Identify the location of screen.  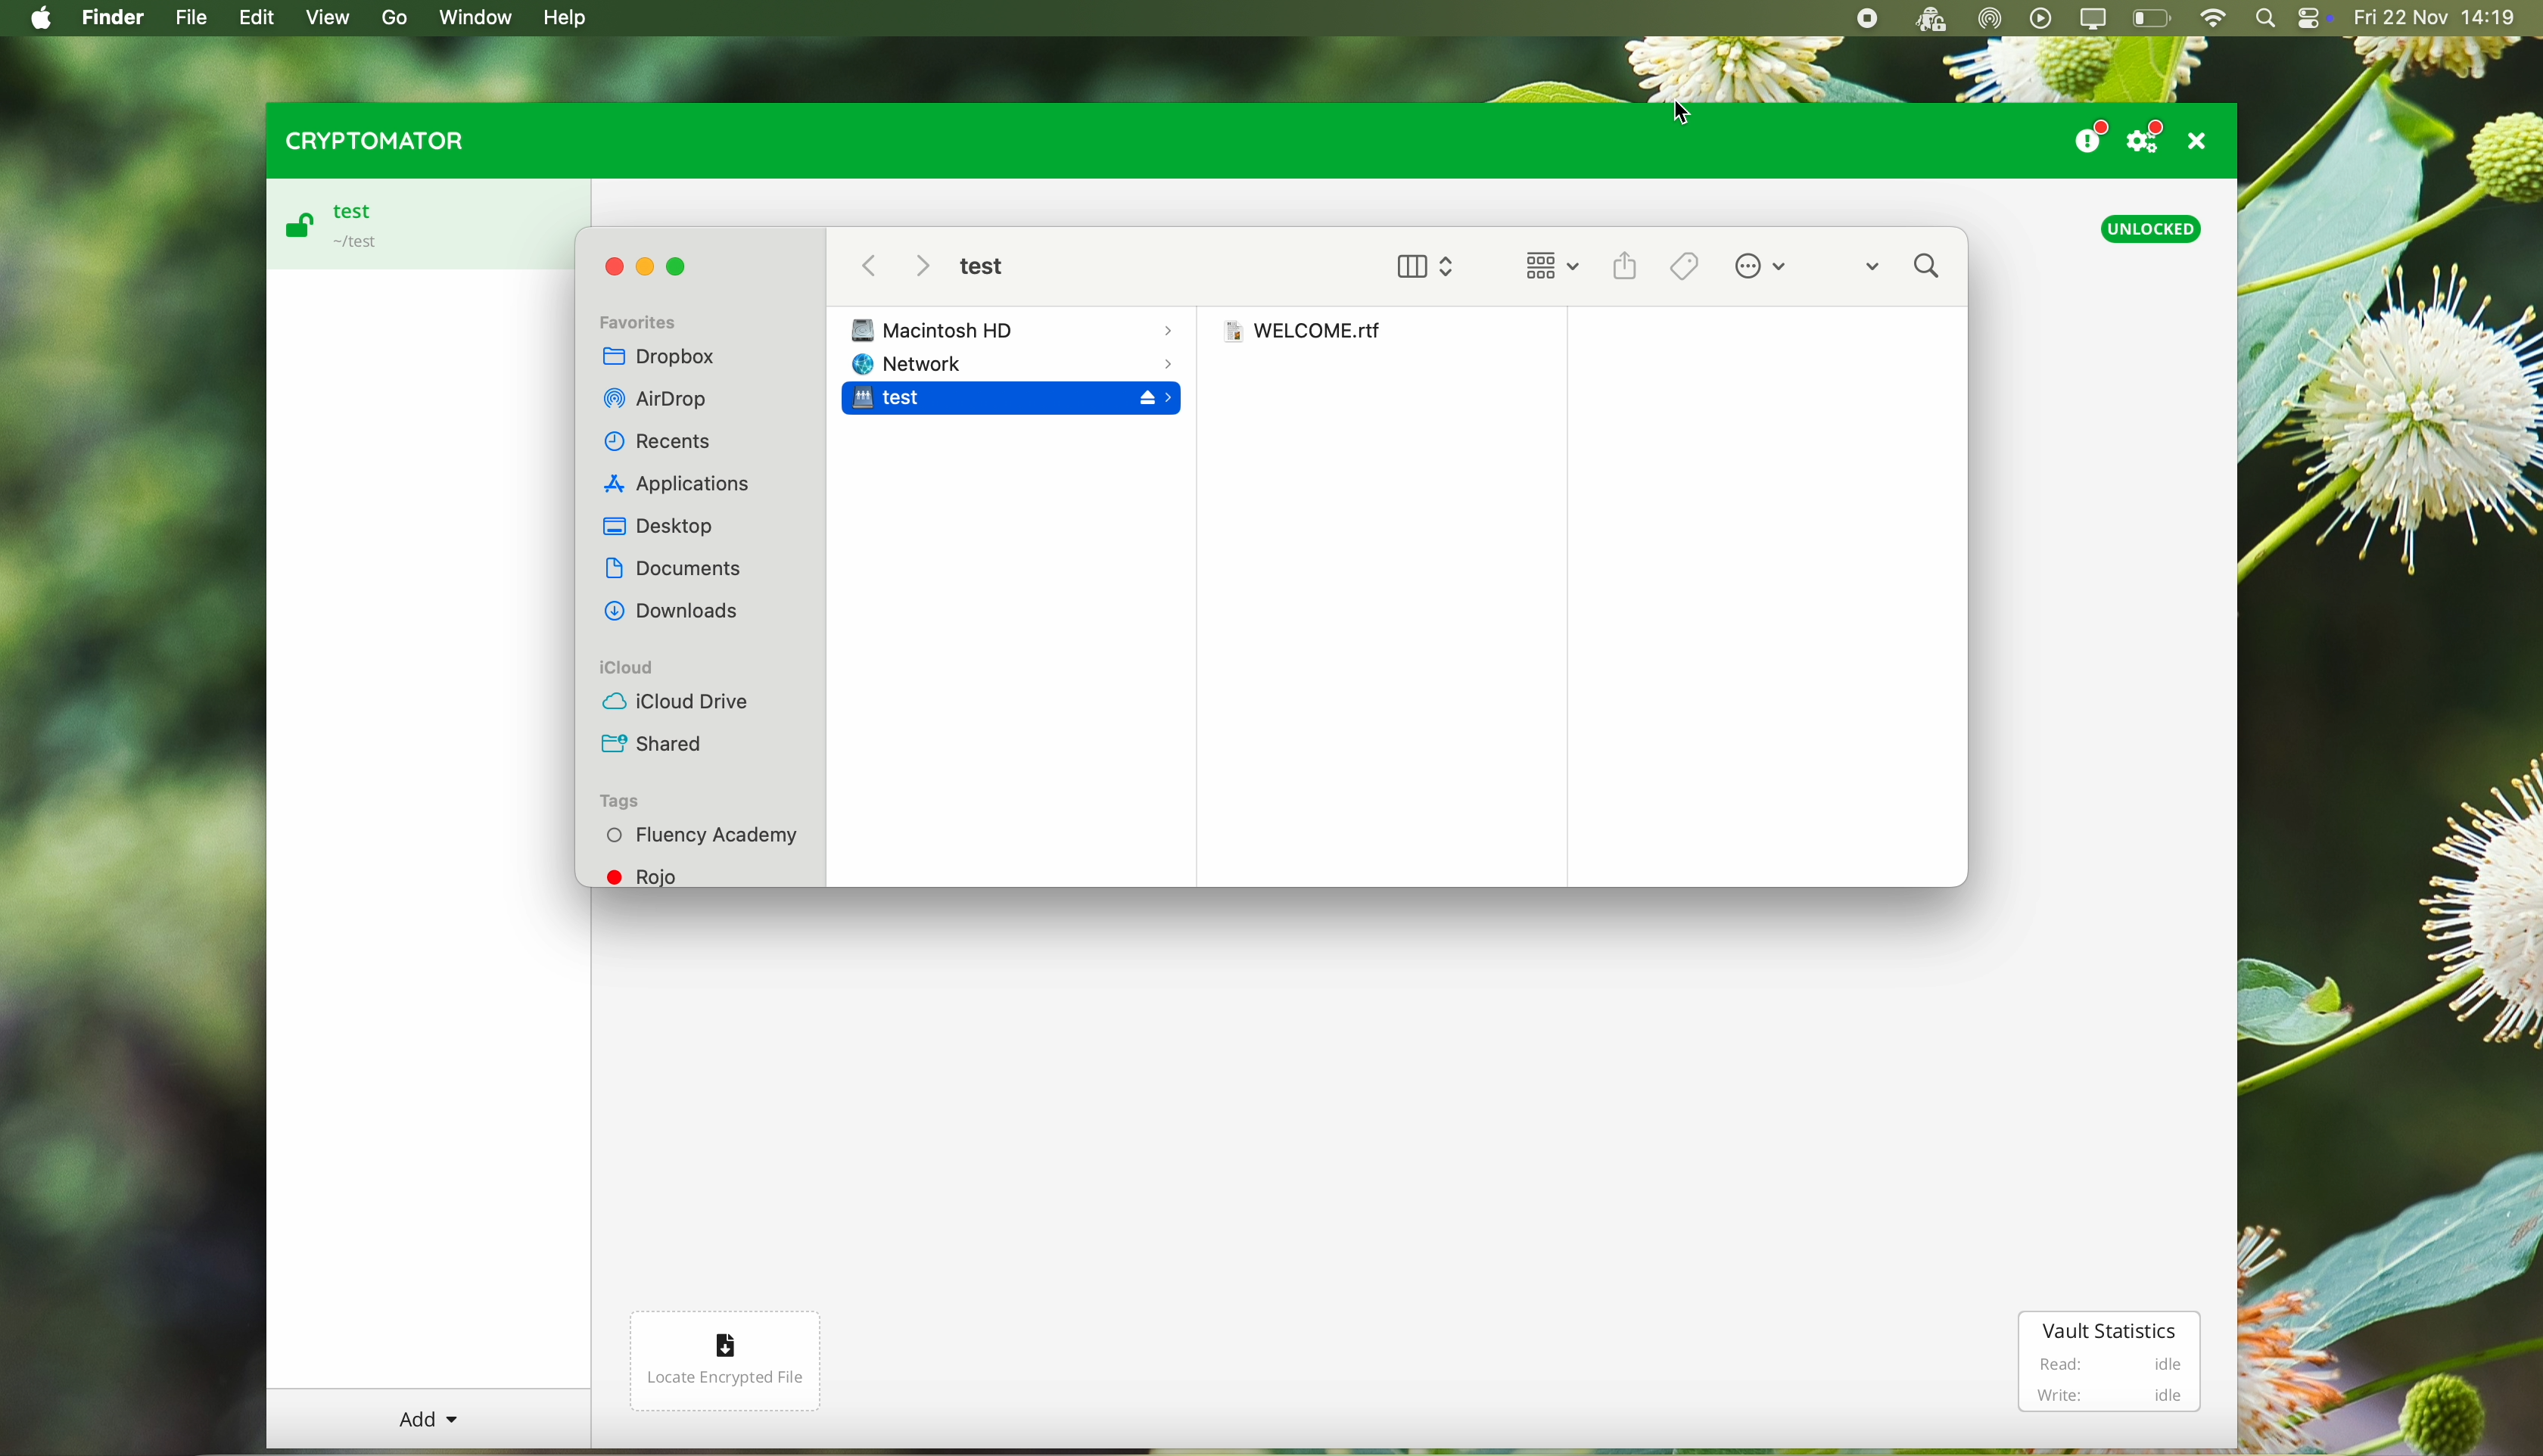
(2096, 19).